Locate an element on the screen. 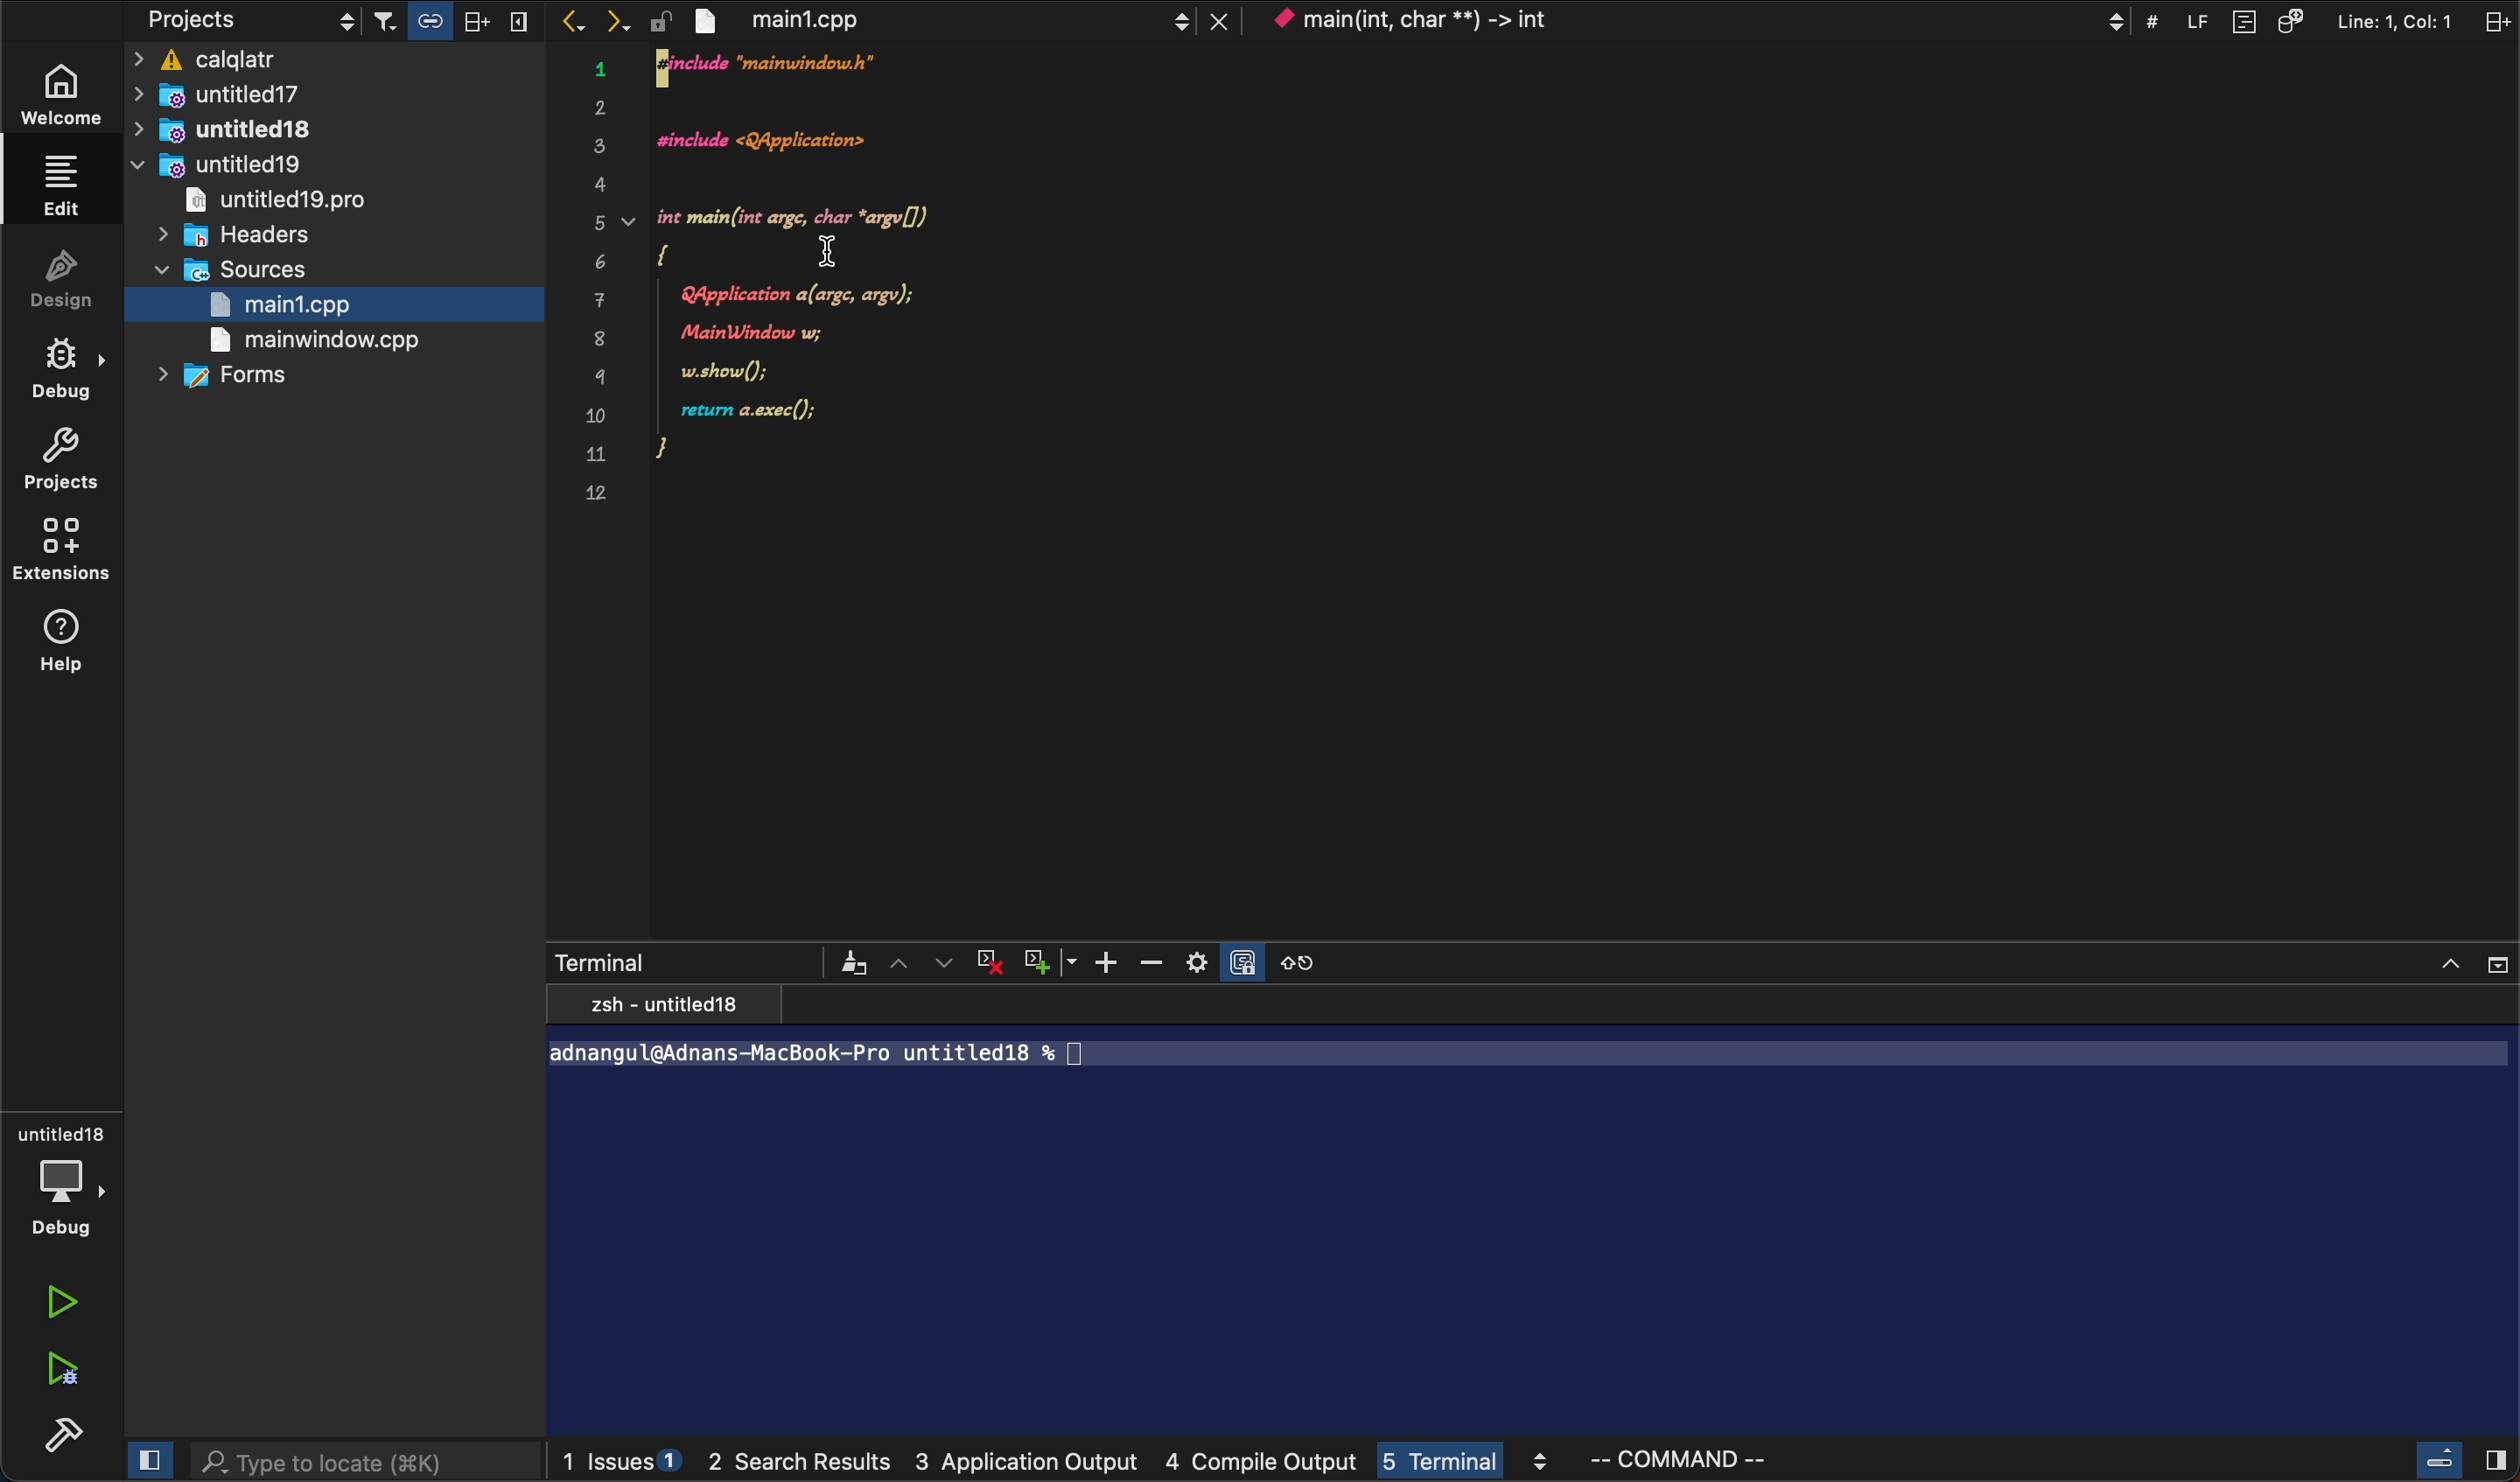 This screenshot has width=2520, height=1482. run debug is located at coordinates (65, 1367).